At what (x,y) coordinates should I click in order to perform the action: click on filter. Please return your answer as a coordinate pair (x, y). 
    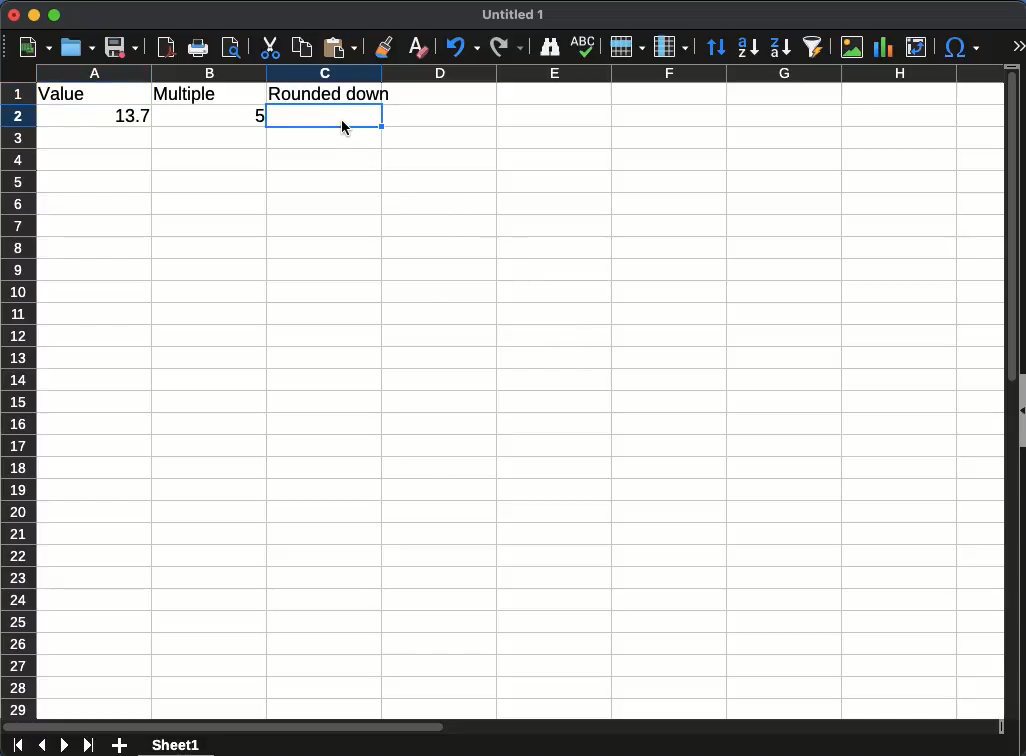
    Looking at the image, I should click on (815, 45).